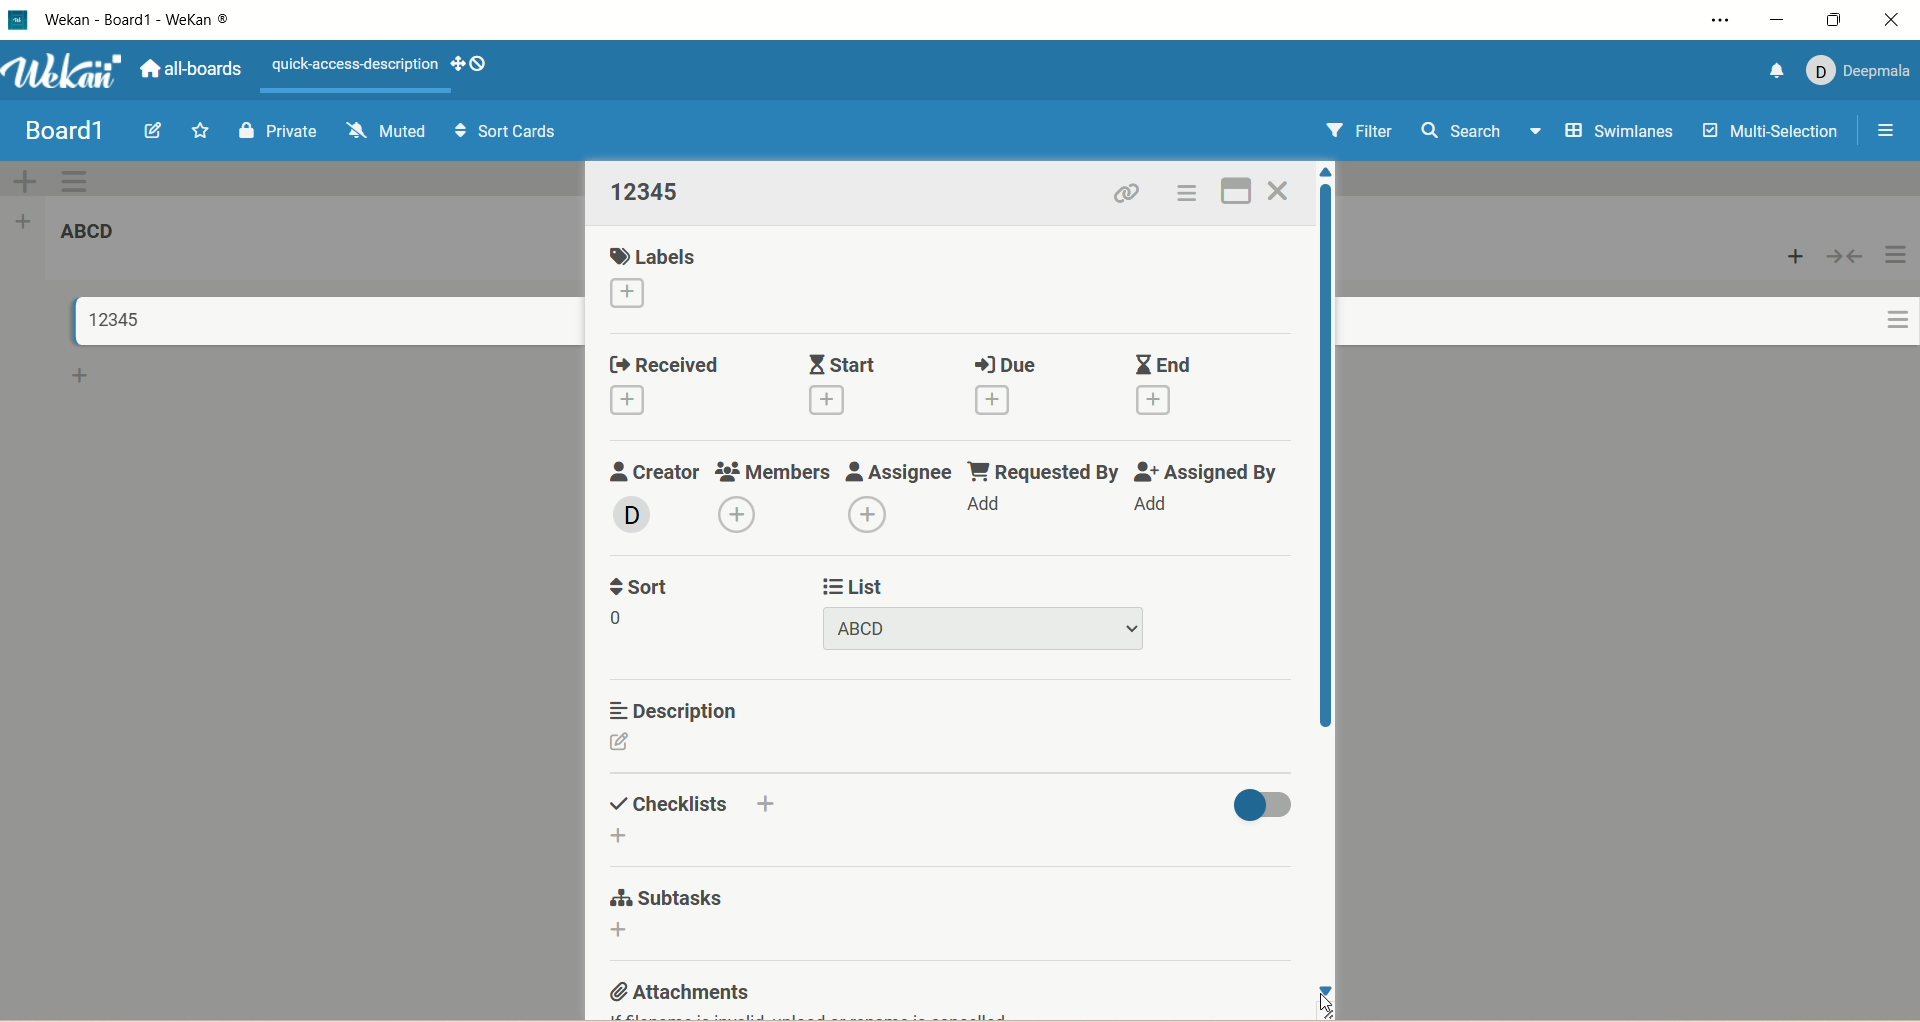 Image resolution: width=1920 pixels, height=1022 pixels. What do you see at coordinates (1261, 803) in the screenshot?
I see `toggle button` at bounding box center [1261, 803].